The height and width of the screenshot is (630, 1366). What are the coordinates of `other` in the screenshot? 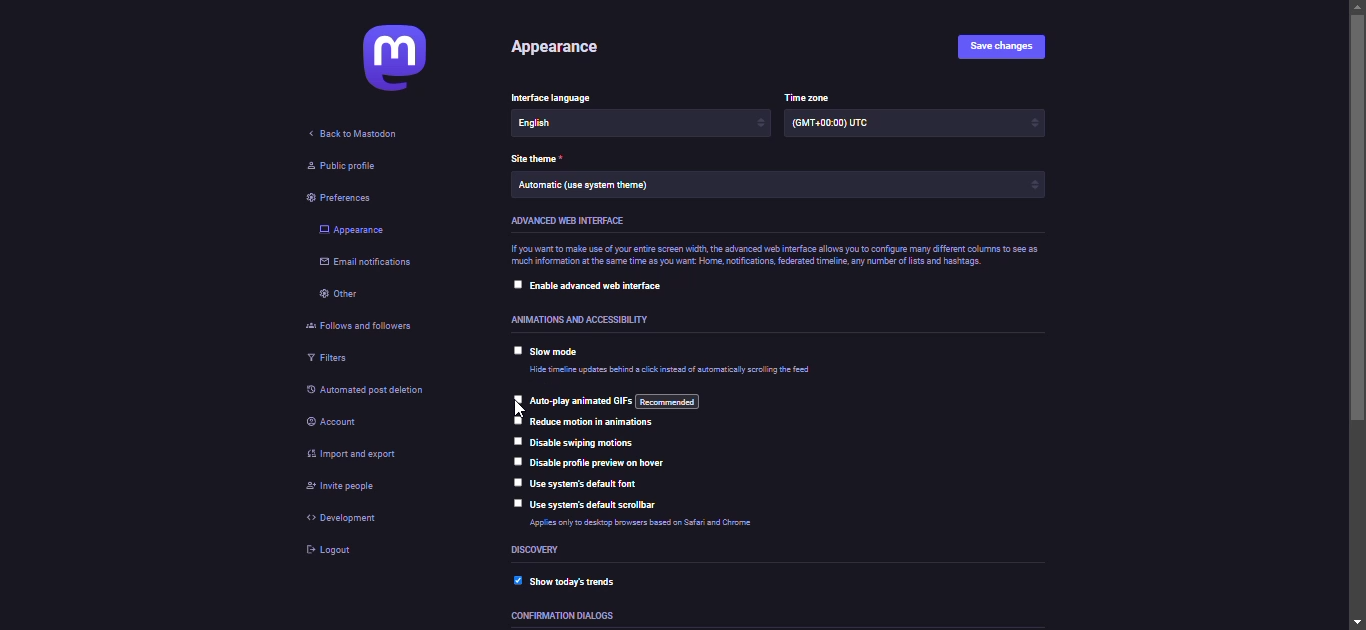 It's located at (343, 296).